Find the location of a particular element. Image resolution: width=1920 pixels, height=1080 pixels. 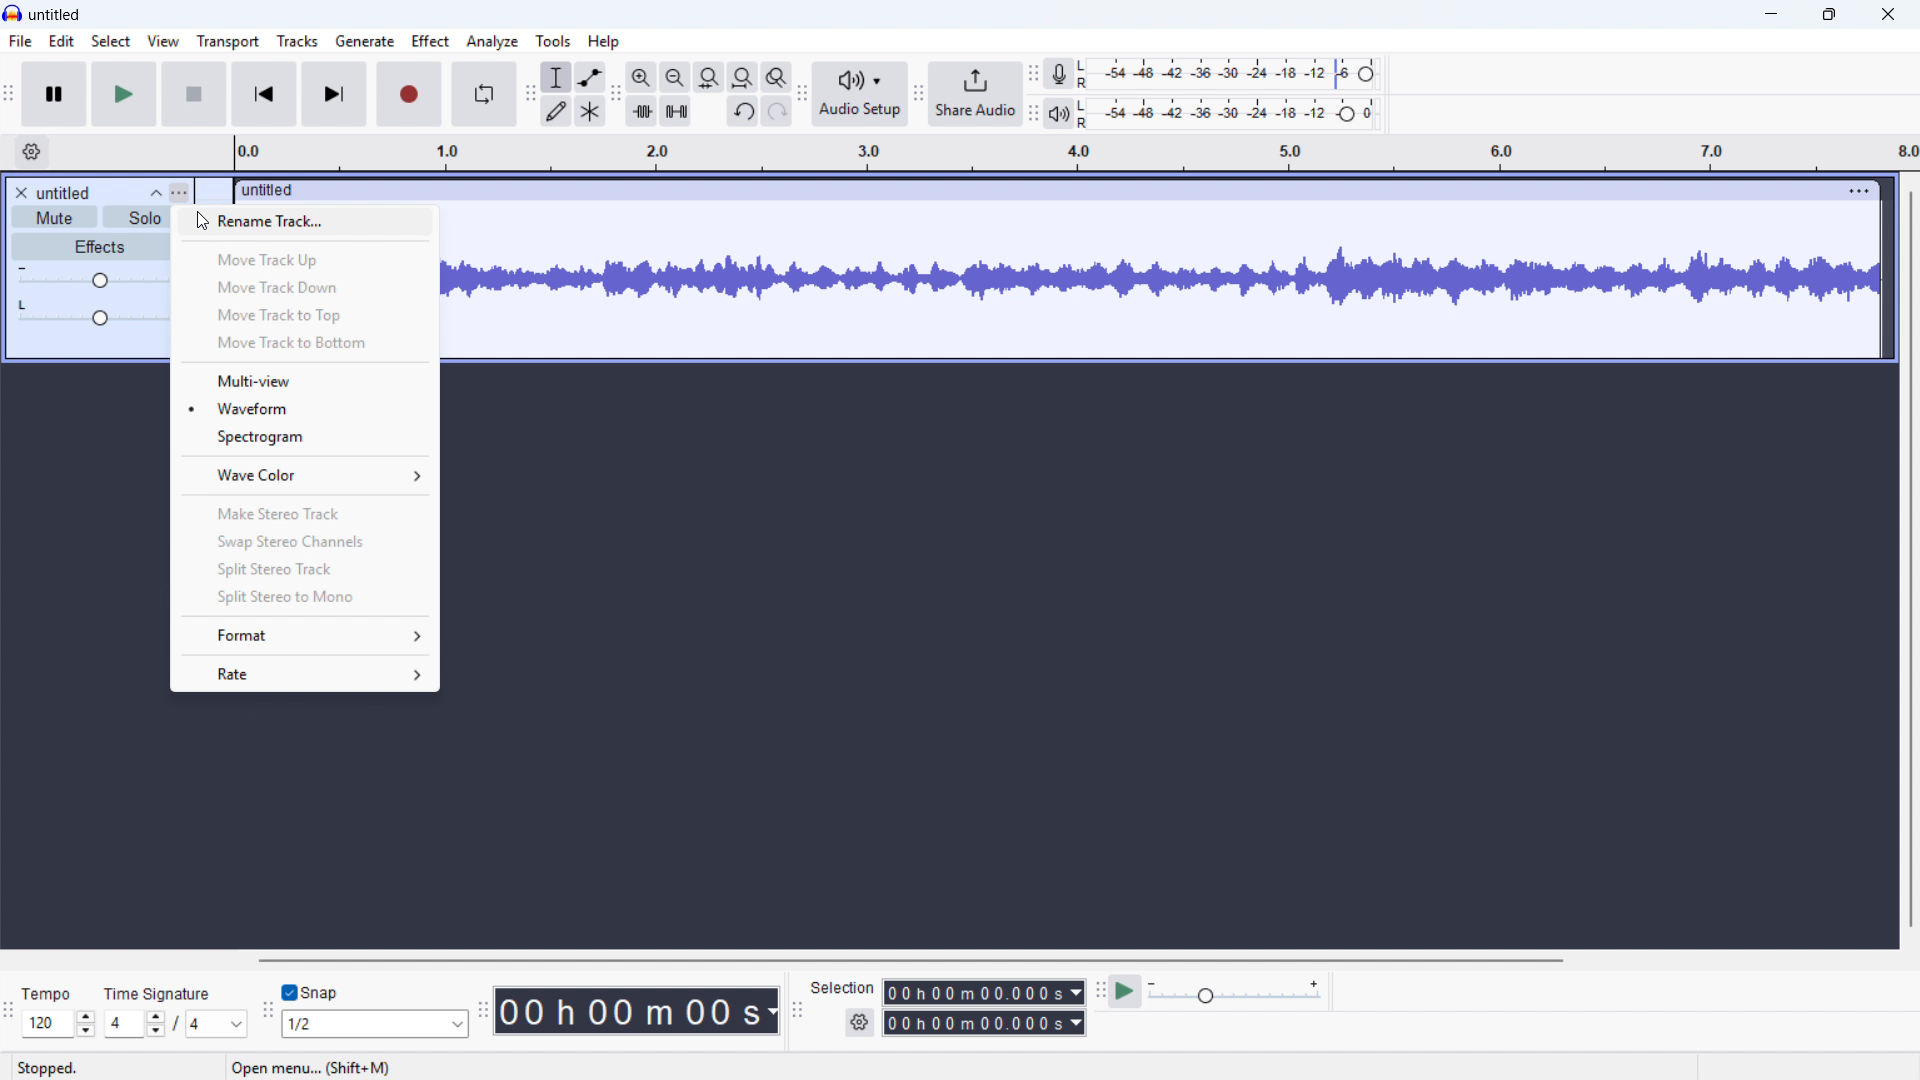

untitled is located at coordinates (64, 193).